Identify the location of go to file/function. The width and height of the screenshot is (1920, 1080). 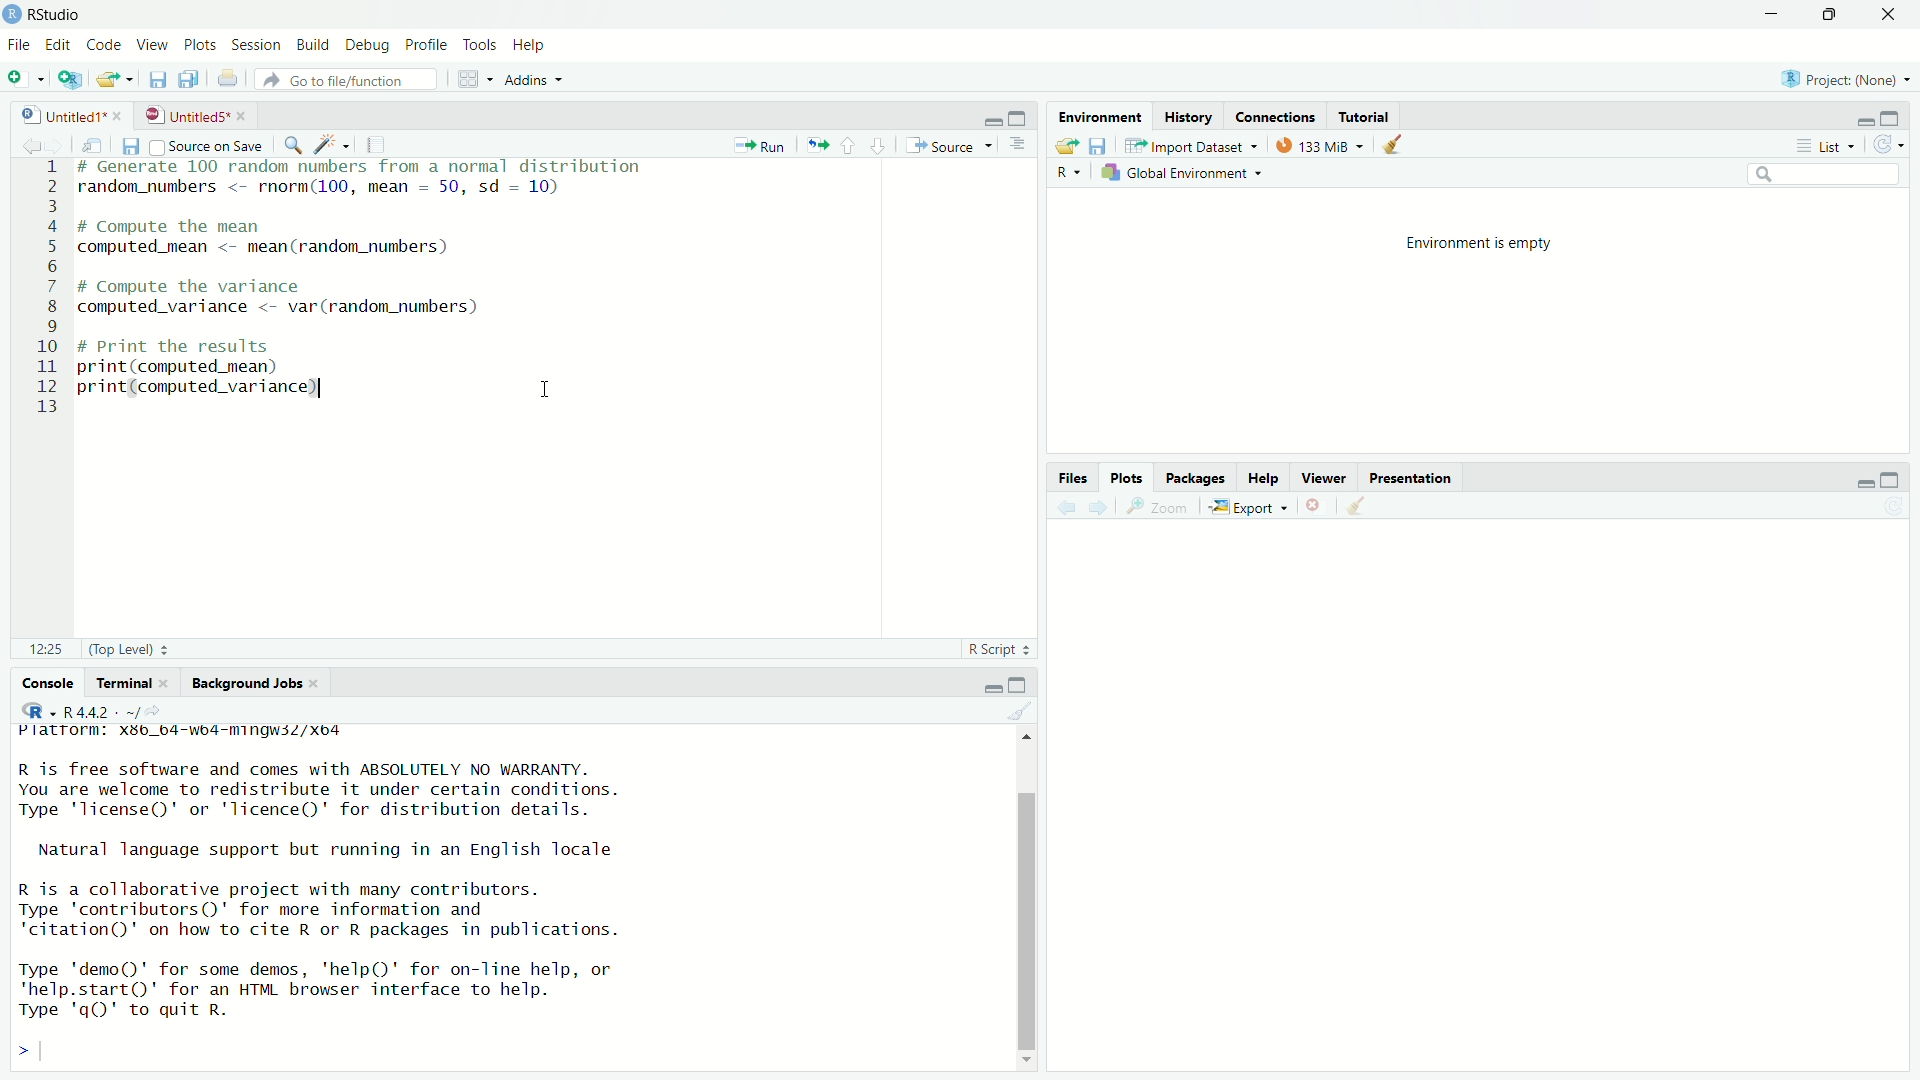
(353, 80).